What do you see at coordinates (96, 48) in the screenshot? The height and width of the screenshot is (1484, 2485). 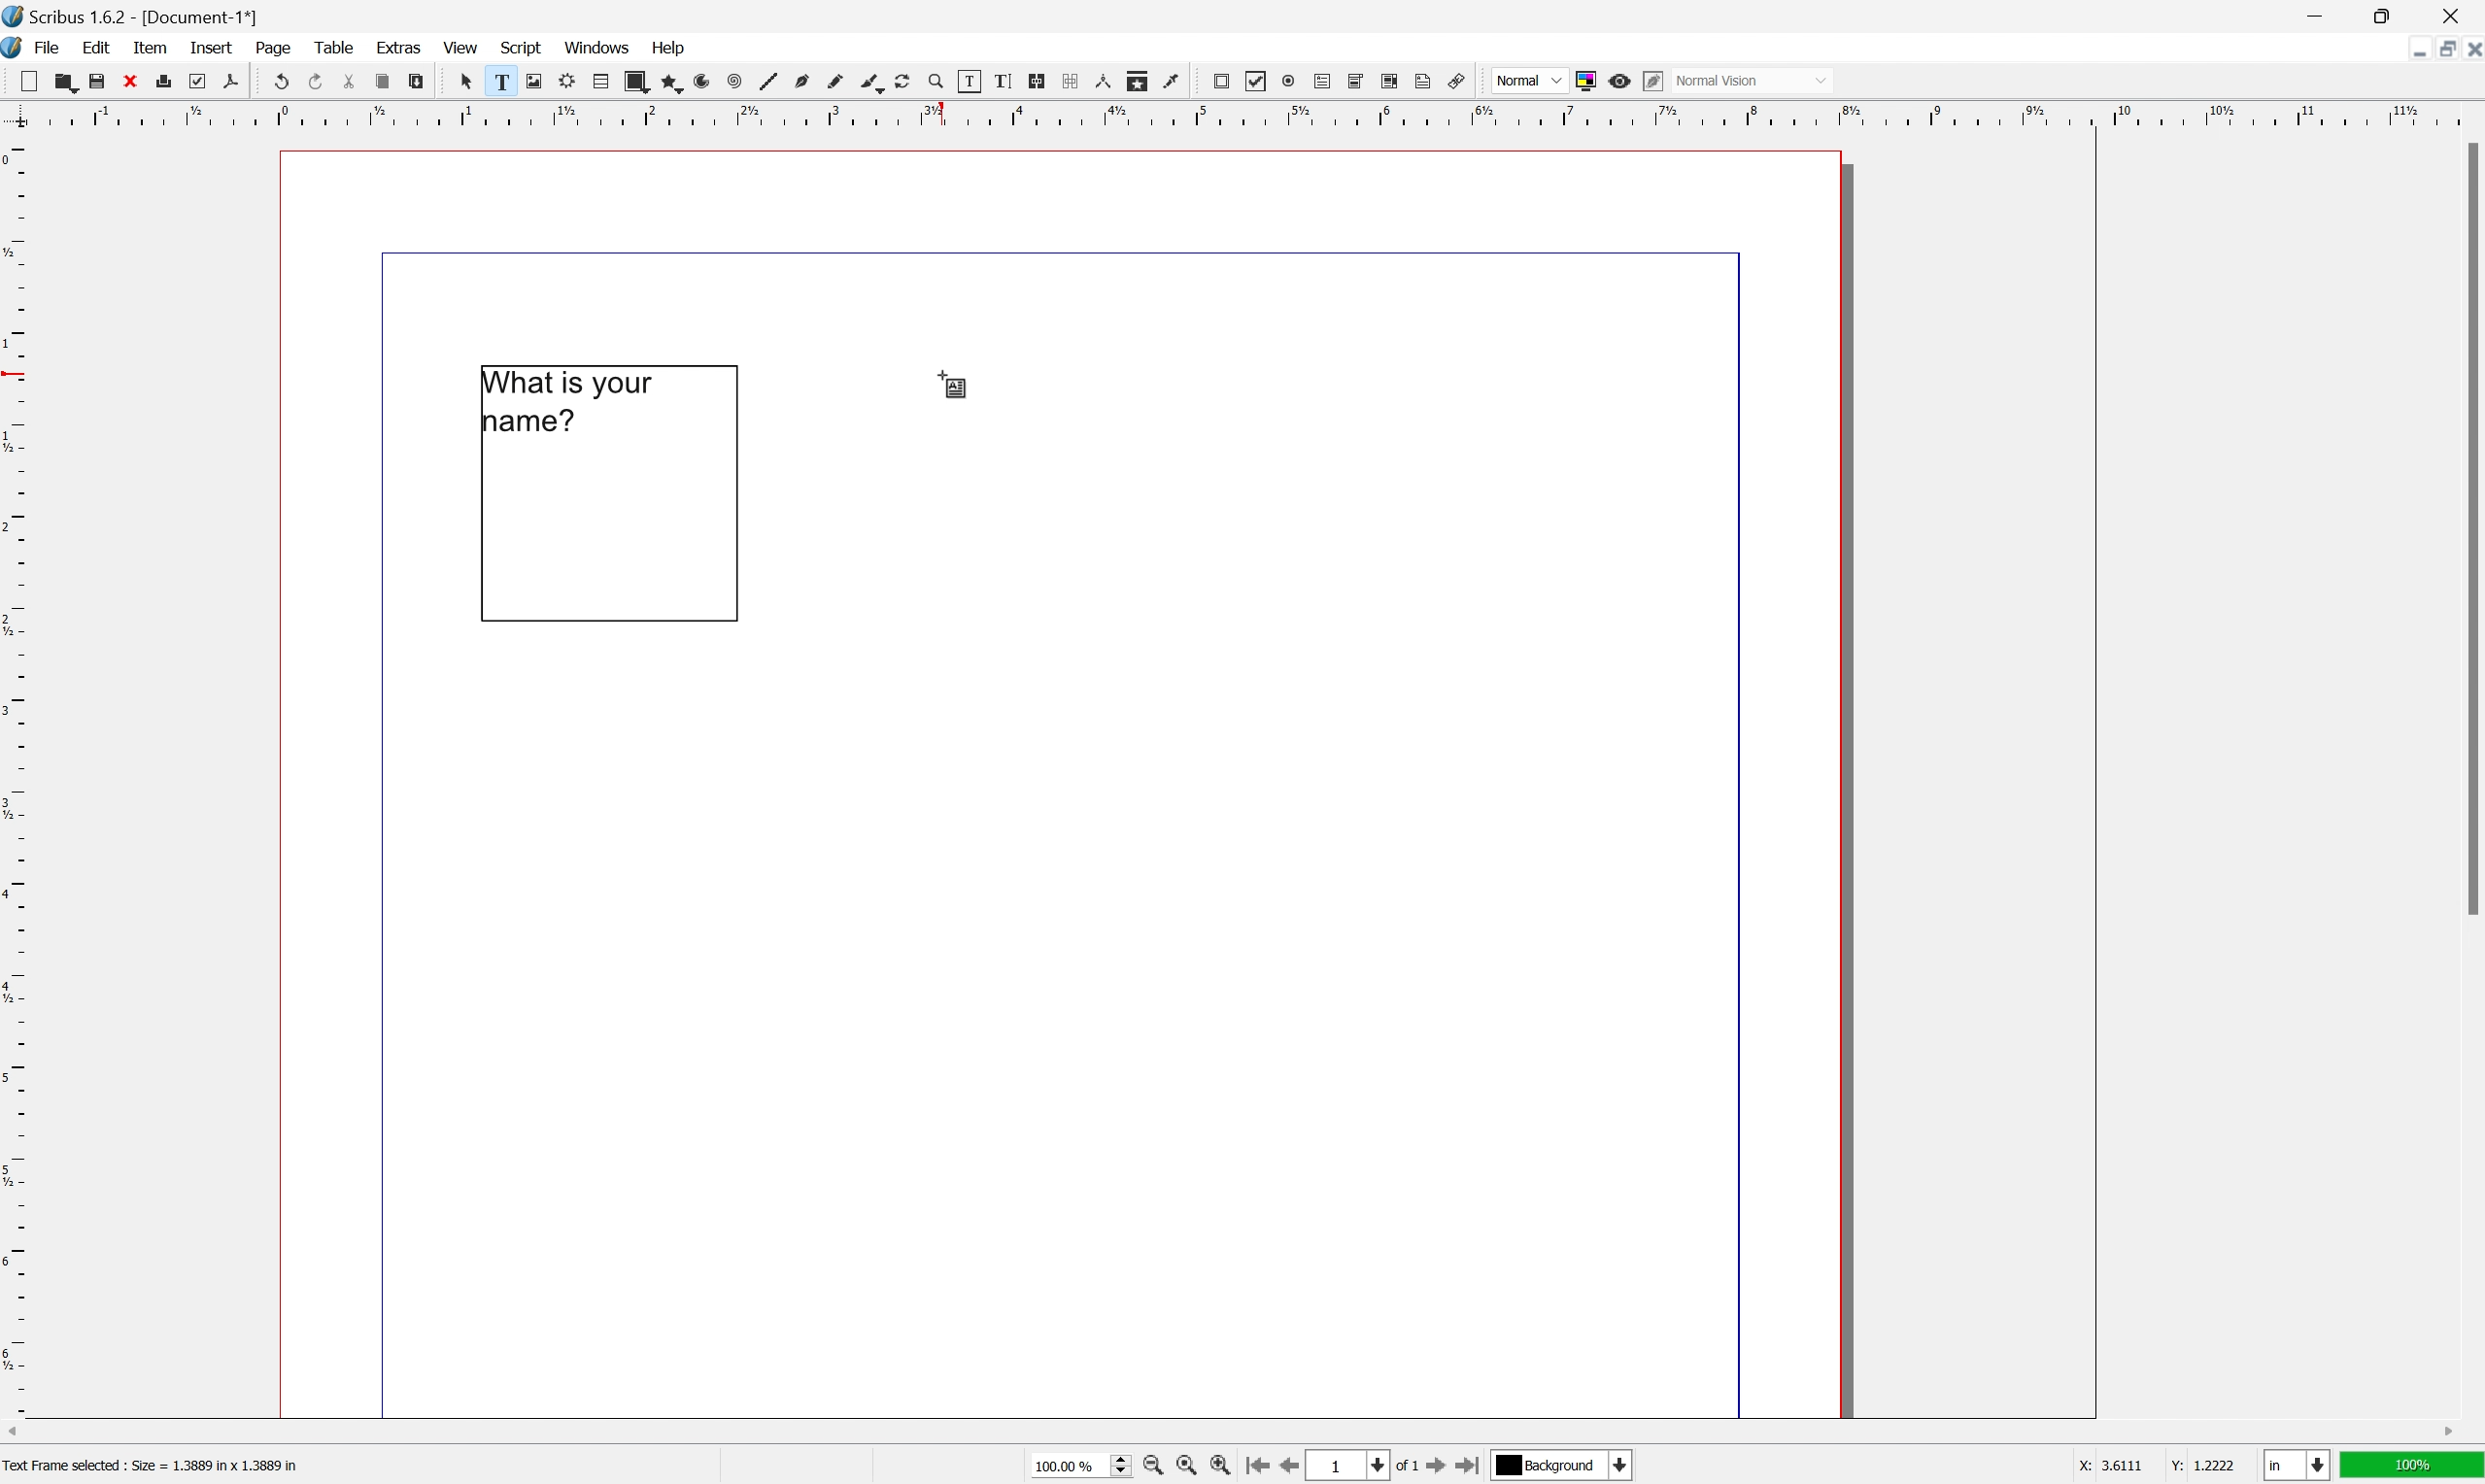 I see `edit` at bounding box center [96, 48].